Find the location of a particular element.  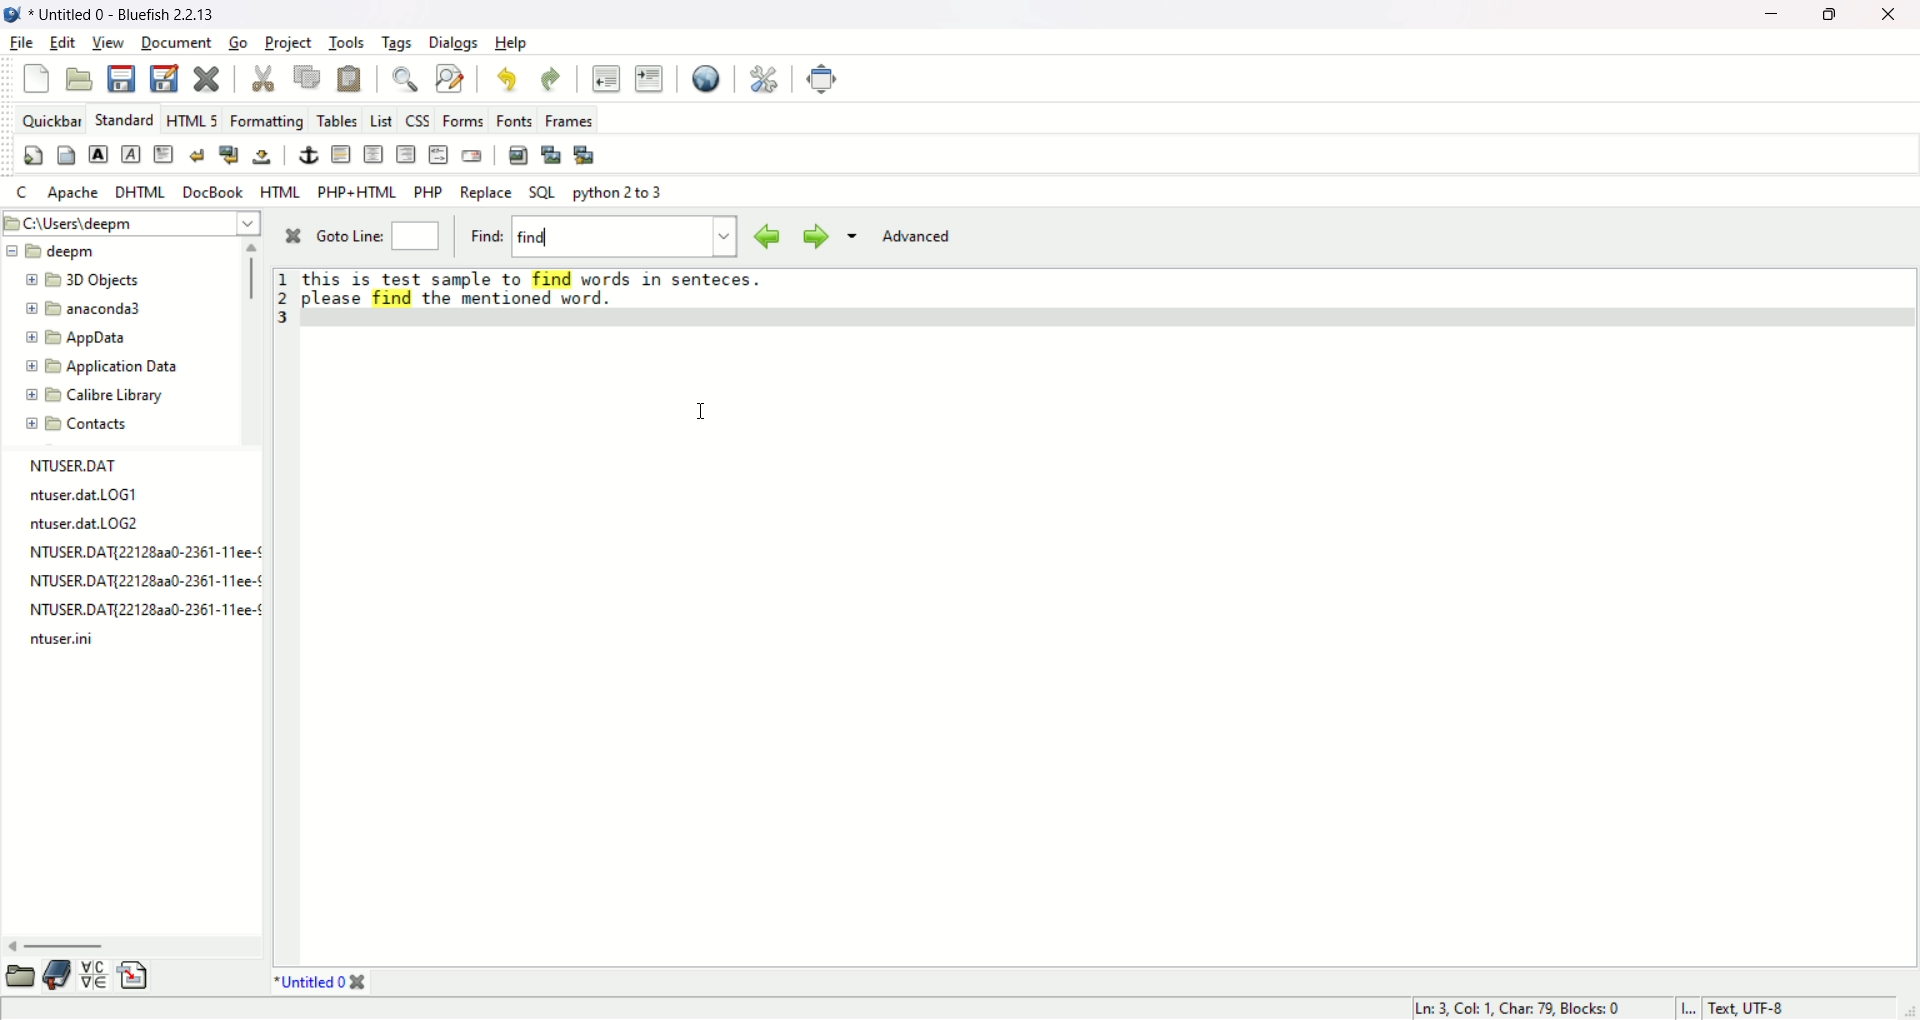

forms is located at coordinates (461, 119).